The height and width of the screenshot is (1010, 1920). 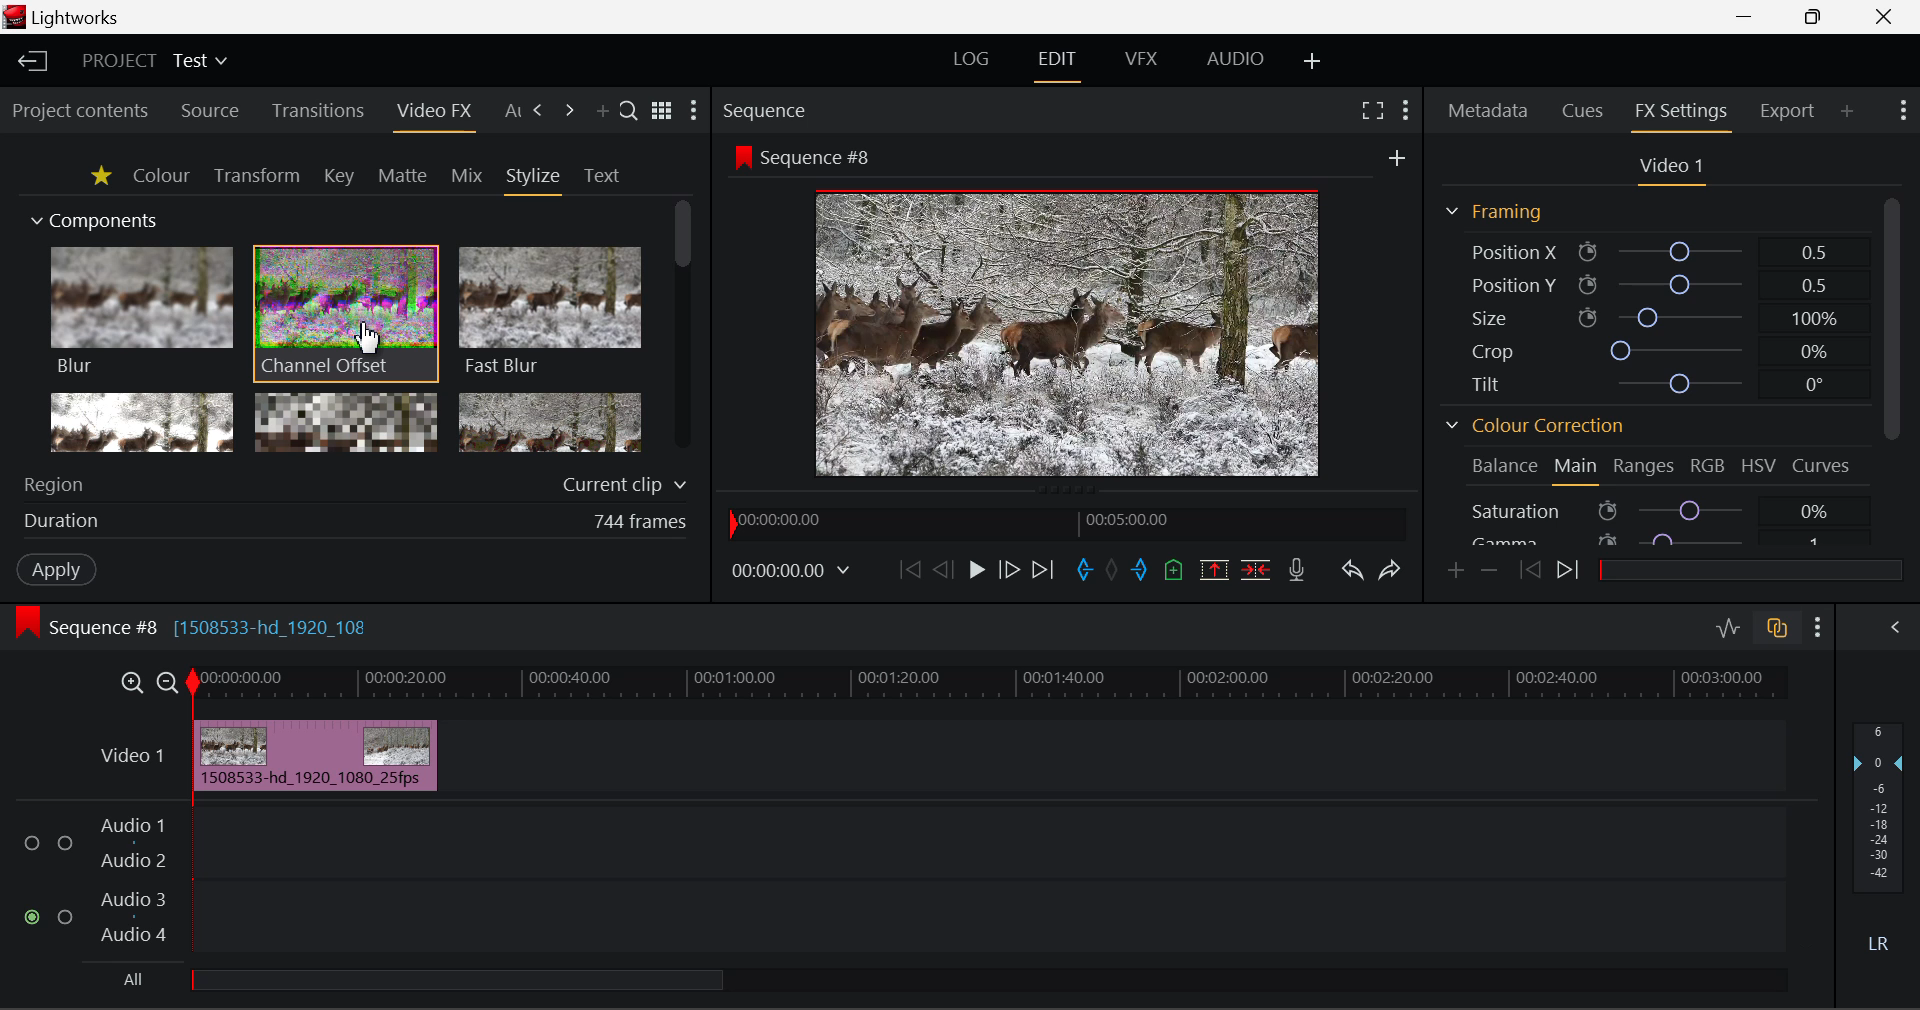 I want to click on Glow, so click(x=139, y=421).